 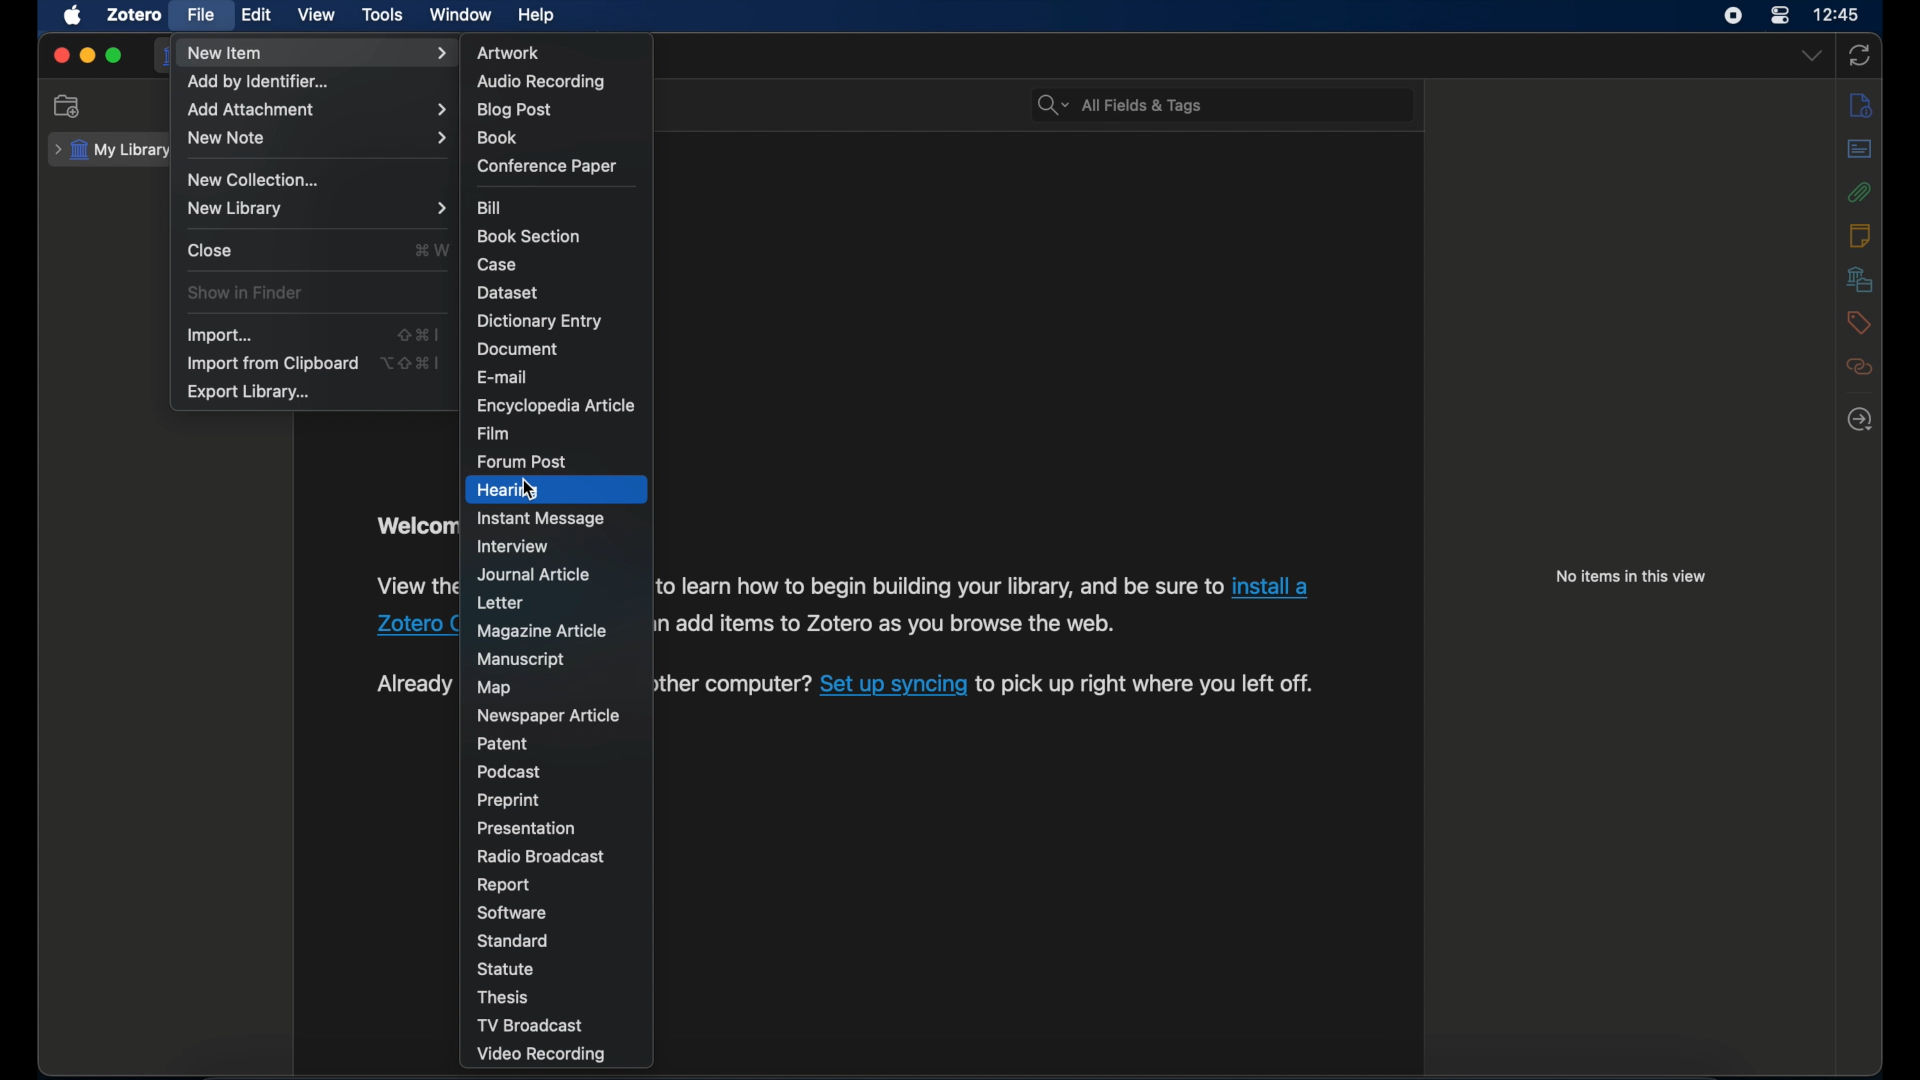 I want to click on my library, so click(x=113, y=151).